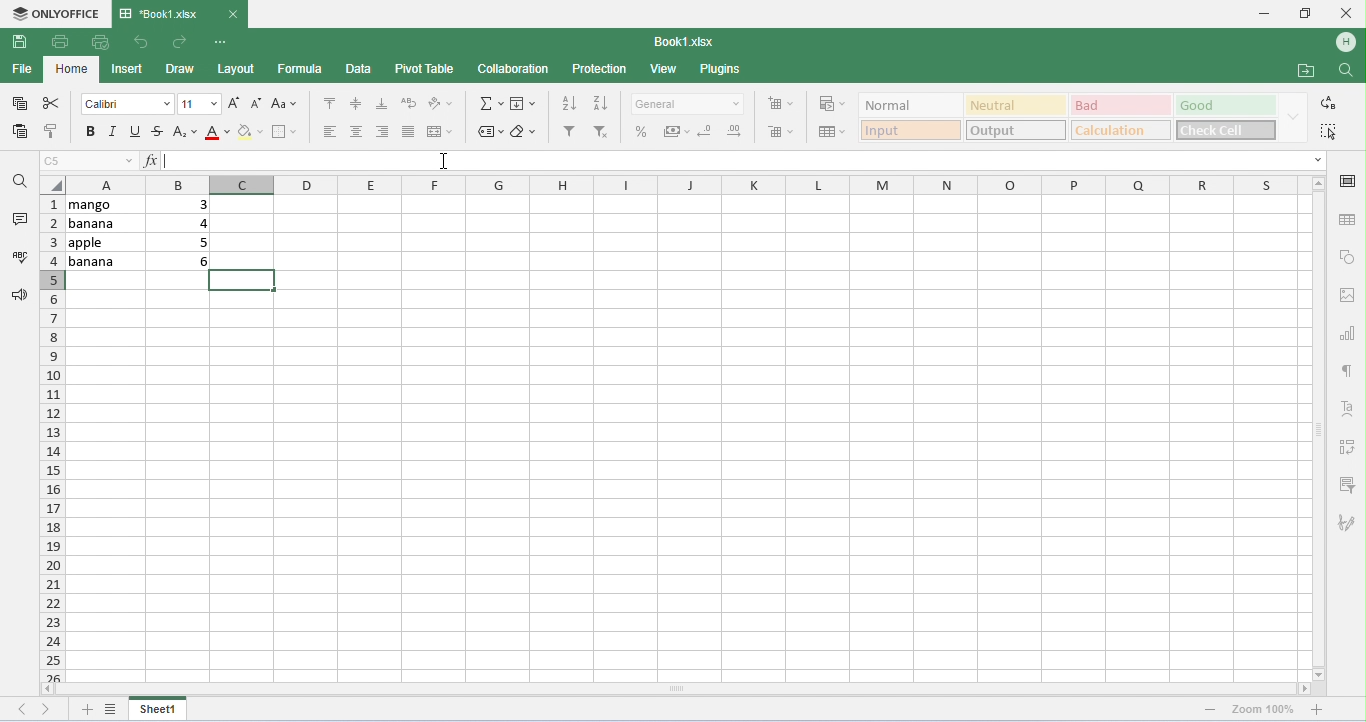 This screenshot has height=722, width=1366. I want to click on neutral, so click(1015, 105).